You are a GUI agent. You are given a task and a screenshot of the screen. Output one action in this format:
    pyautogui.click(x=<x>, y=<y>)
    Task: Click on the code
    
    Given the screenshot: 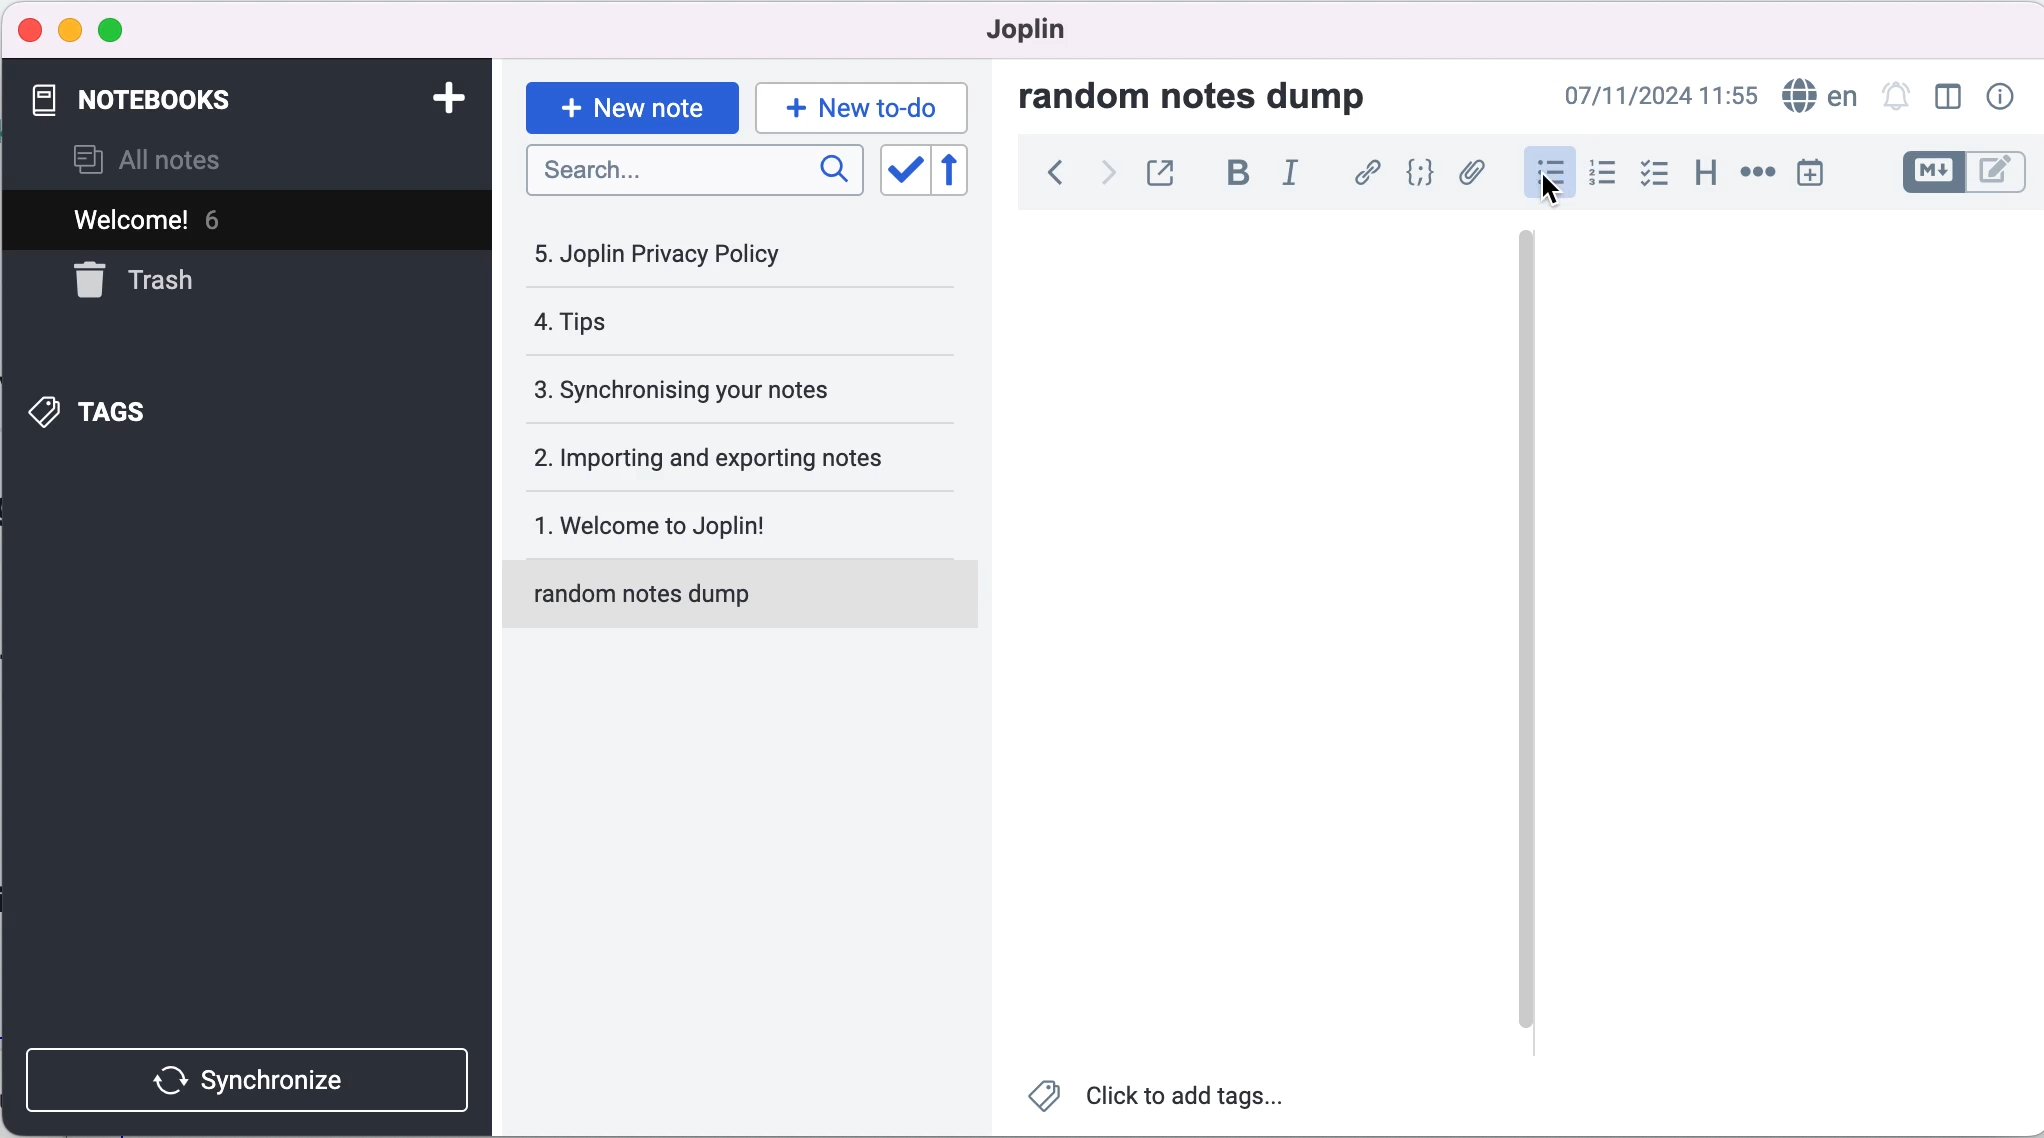 What is the action you would take?
    pyautogui.click(x=1415, y=175)
    